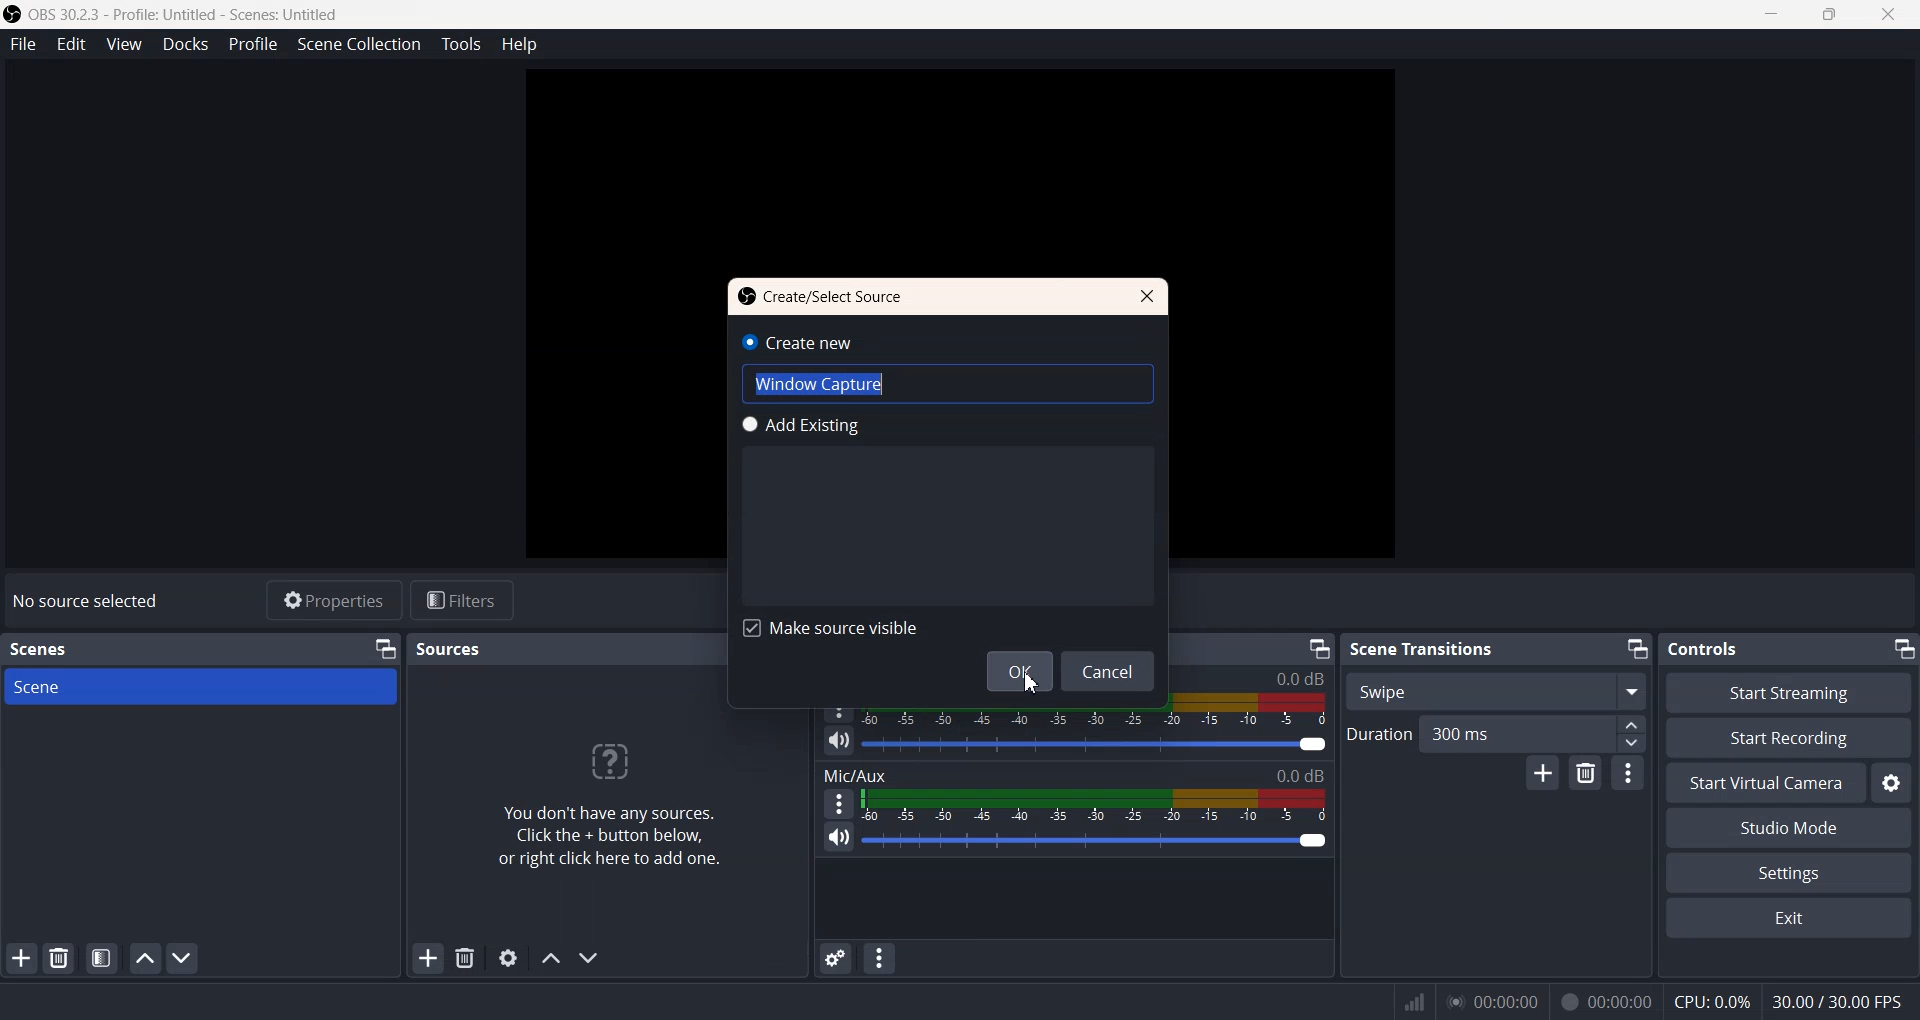 This screenshot has width=1920, height=1020. Describe the element at coordinates (606, 802) in the screenshot. I see `You don't have any sources.
Click the + button below,
or right click here to add one.` at that location.